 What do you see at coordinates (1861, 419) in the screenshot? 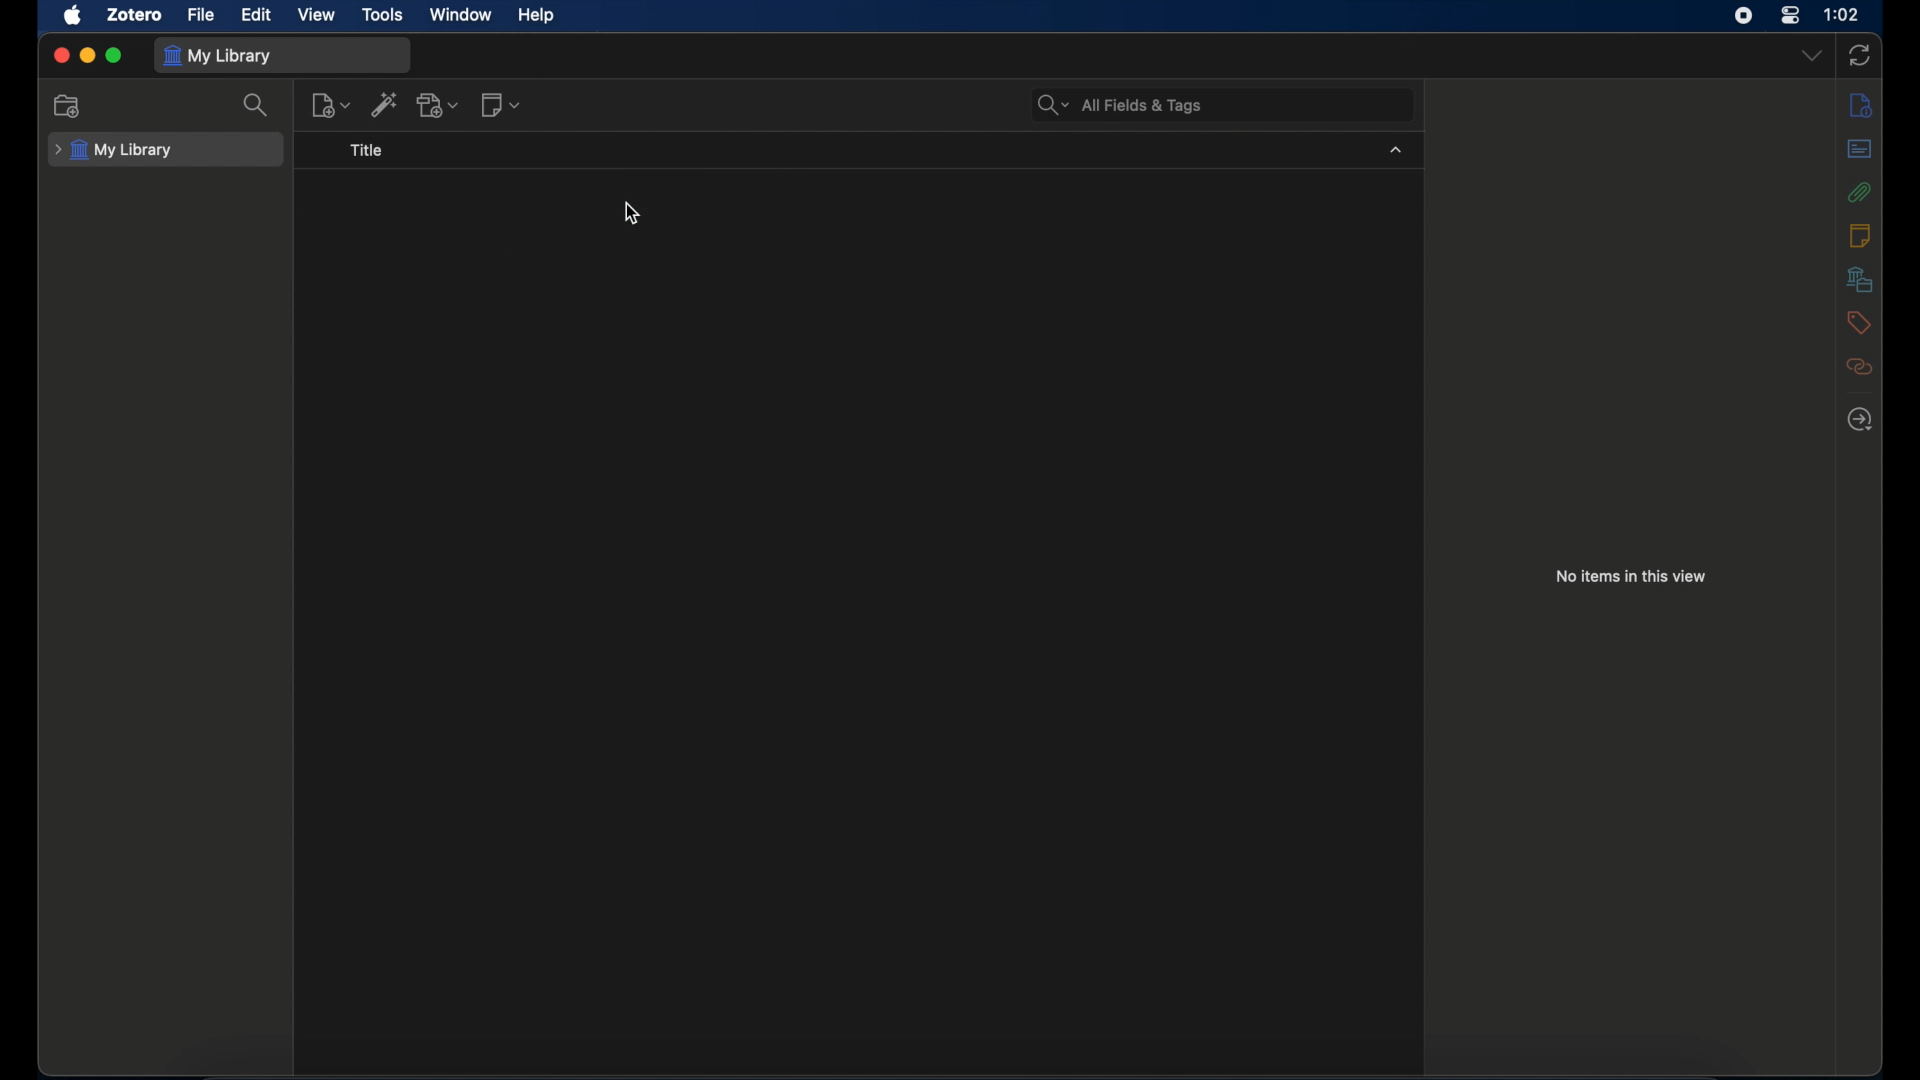
I see `locate` at bounding box center [1861, 419].